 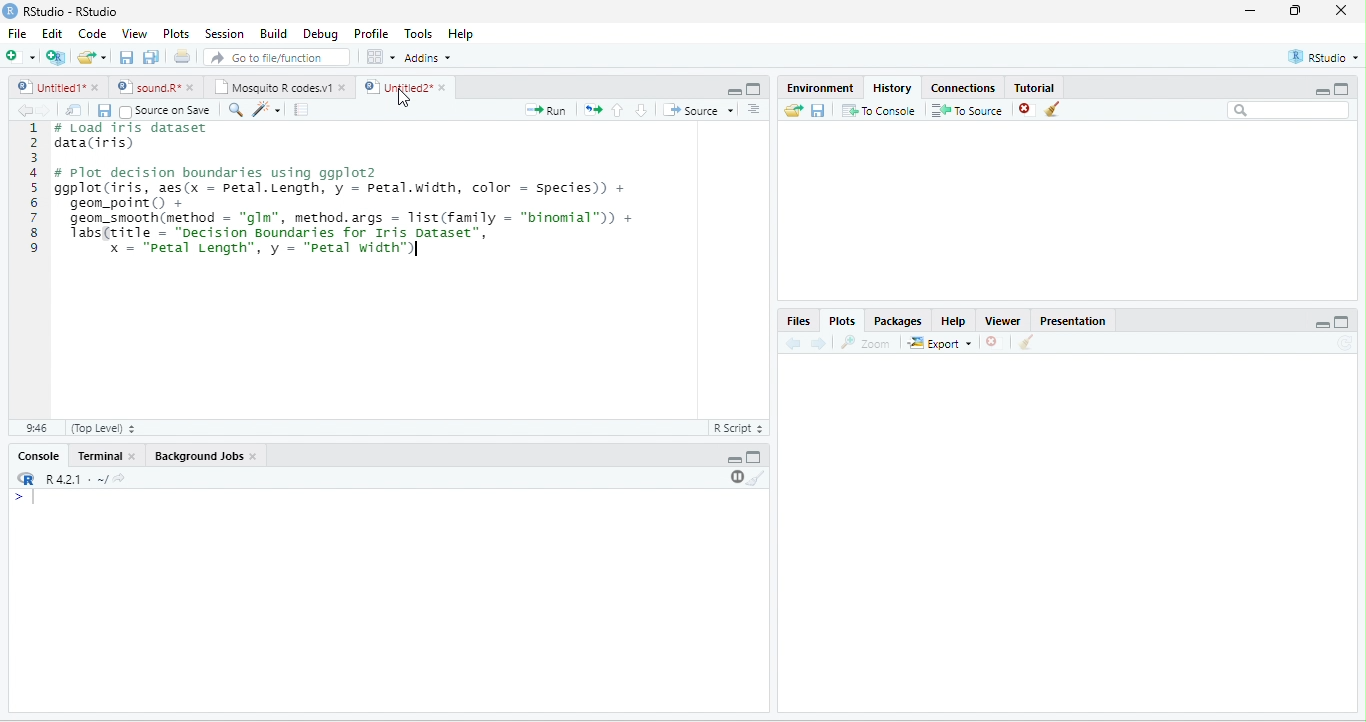 What do you see at coordinates (396, 87) in the screenshot?
I see `Untitled2` at bounding box center [396, 87].